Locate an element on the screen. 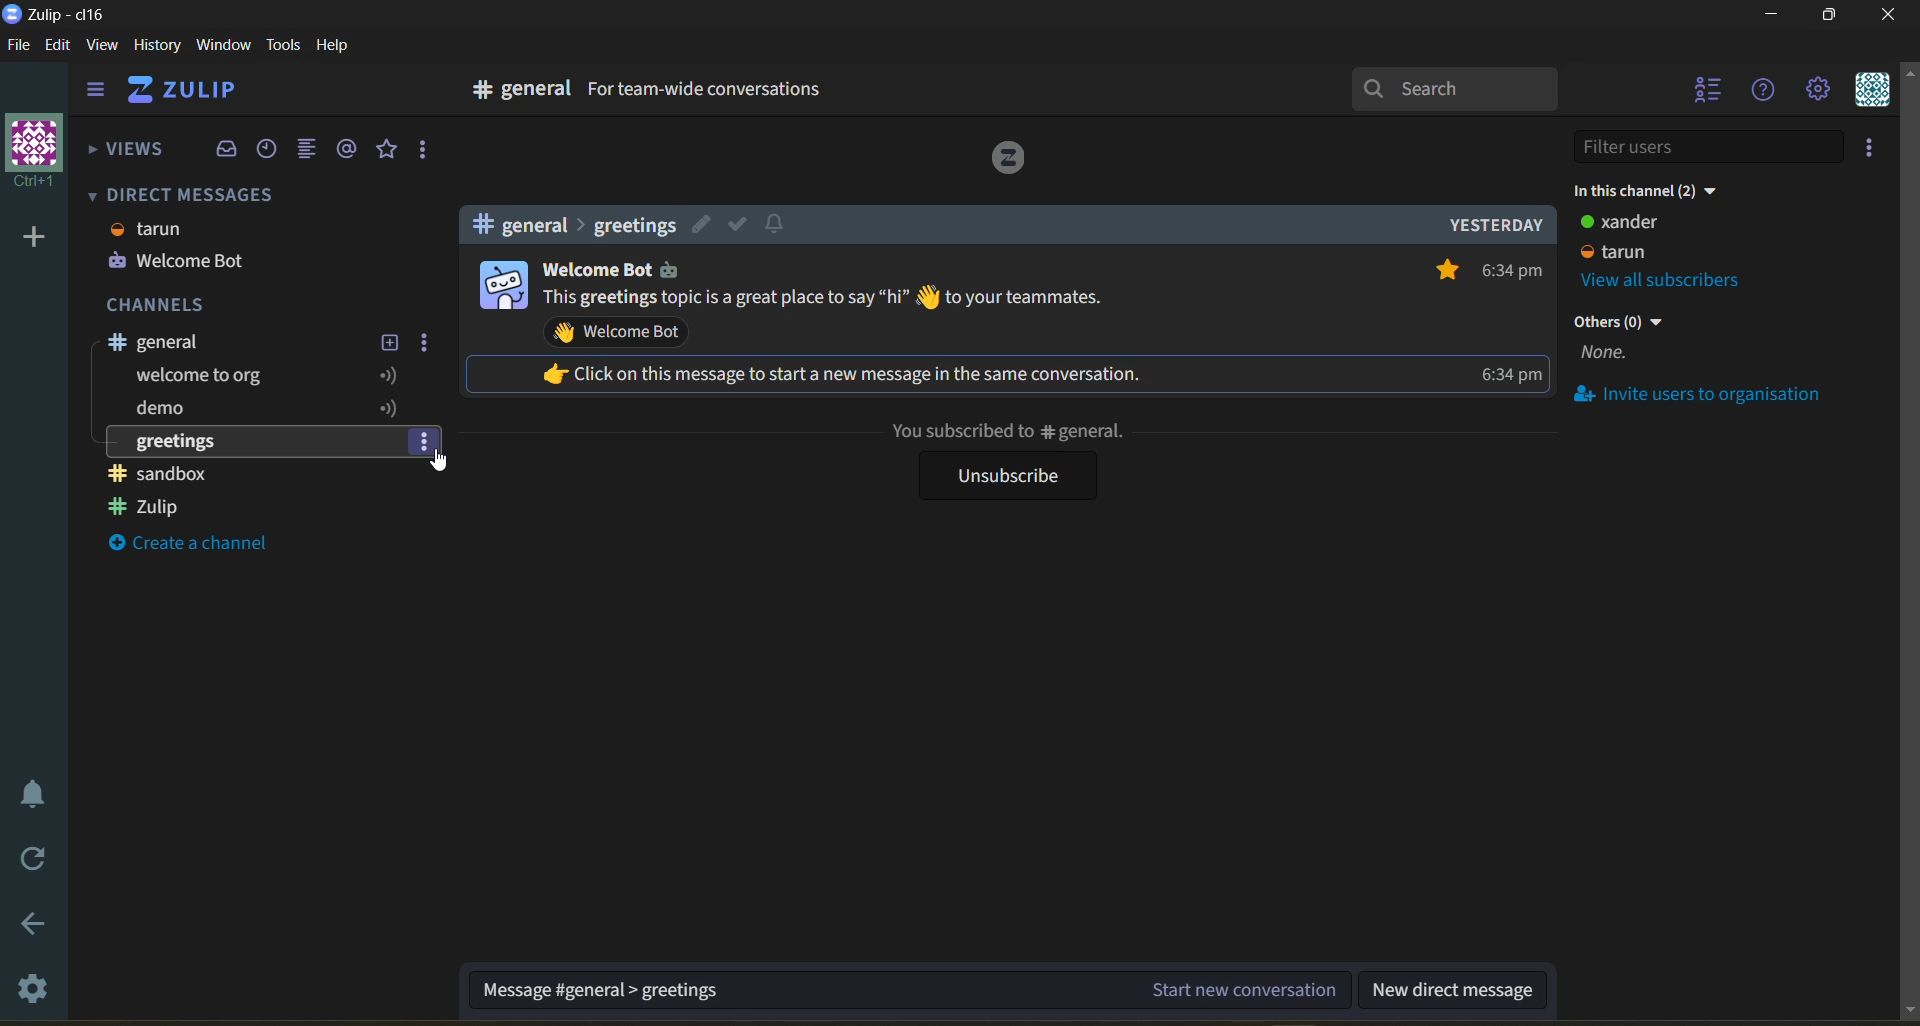 Image resolution: width=1920 pixels, height=1026 pixels. invite users to organisation is located at coordinates (1716, 397).